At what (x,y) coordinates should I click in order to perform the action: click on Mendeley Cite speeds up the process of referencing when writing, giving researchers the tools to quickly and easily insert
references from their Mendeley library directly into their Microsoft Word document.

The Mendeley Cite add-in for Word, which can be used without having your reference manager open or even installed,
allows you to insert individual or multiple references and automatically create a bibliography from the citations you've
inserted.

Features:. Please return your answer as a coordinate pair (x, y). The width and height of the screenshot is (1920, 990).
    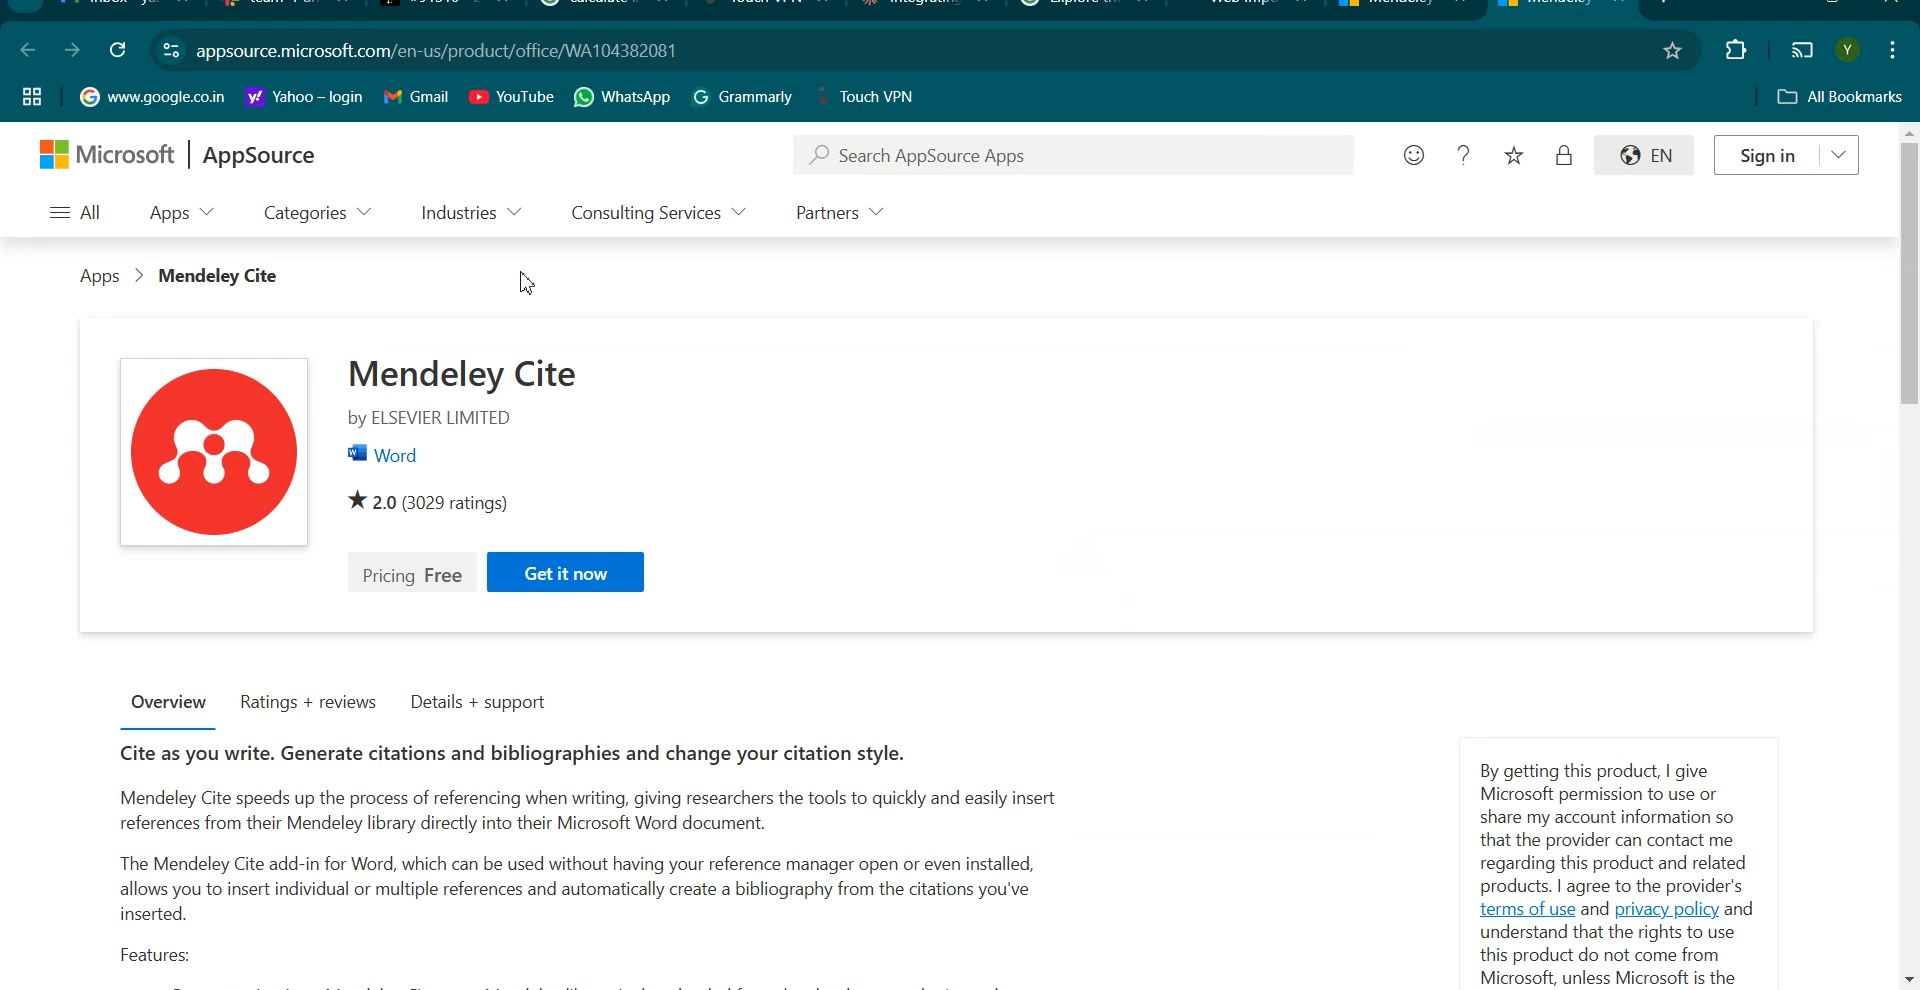
    Looking at the image, I should click on (582, 878).